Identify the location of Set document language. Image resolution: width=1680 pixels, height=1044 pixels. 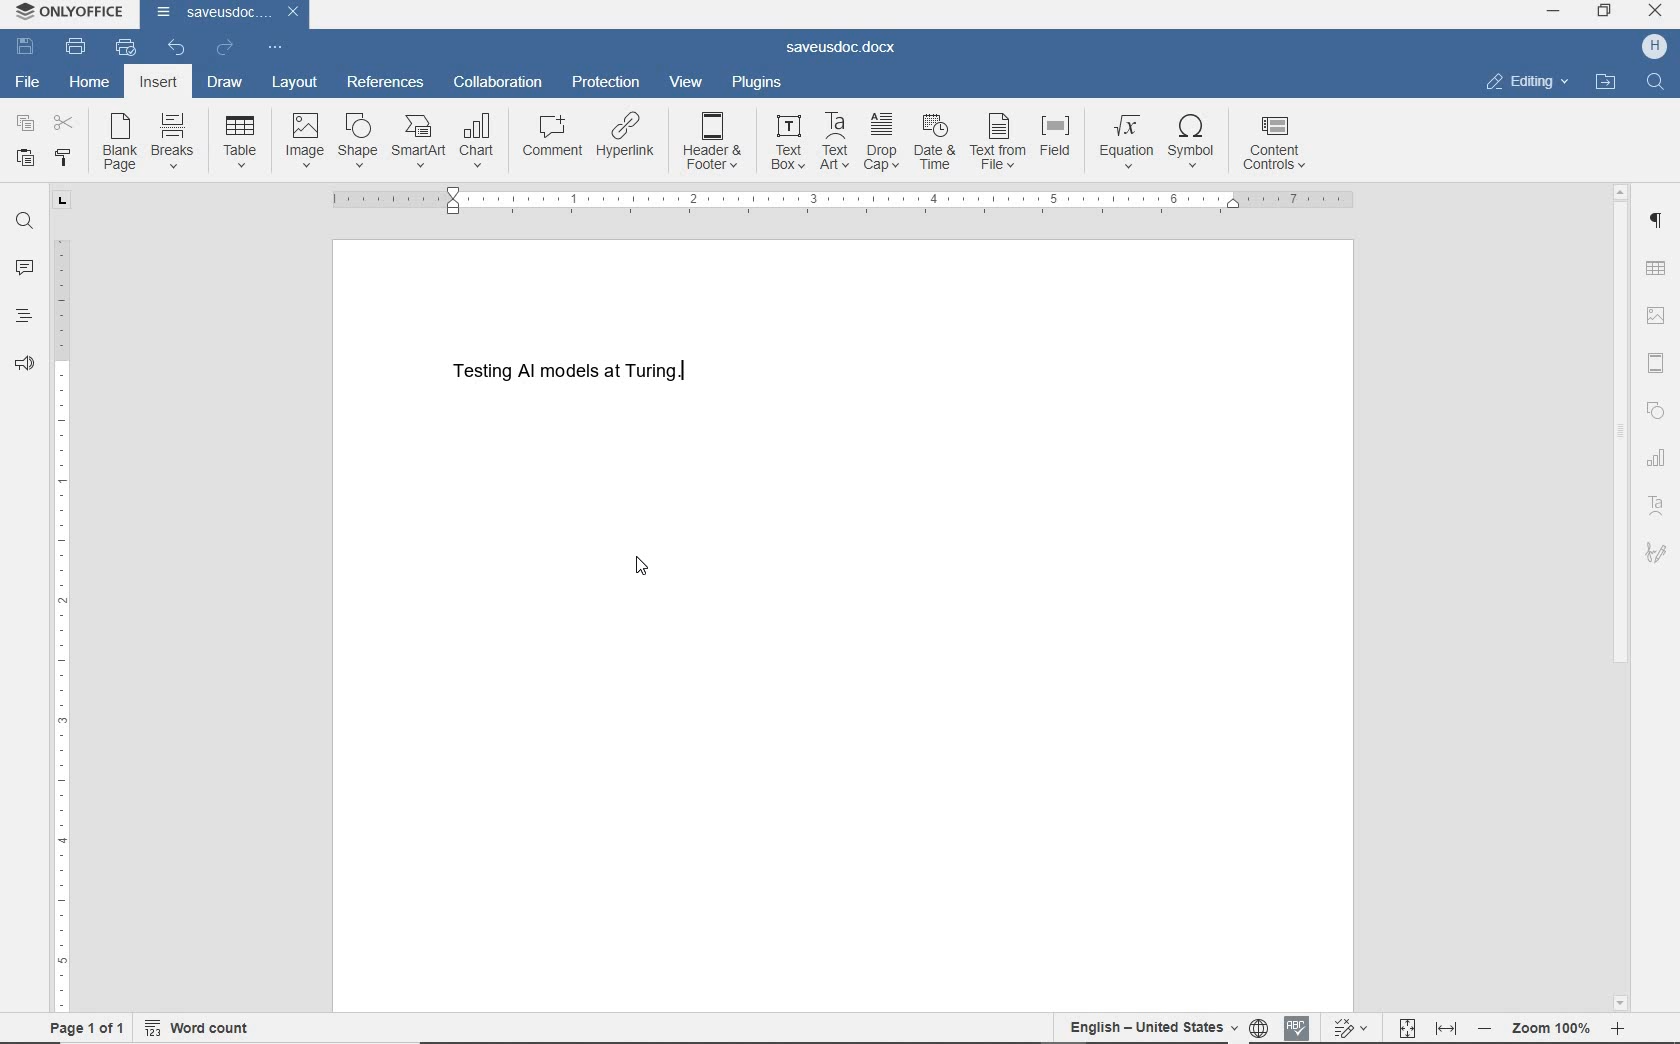
(1258, 1028).